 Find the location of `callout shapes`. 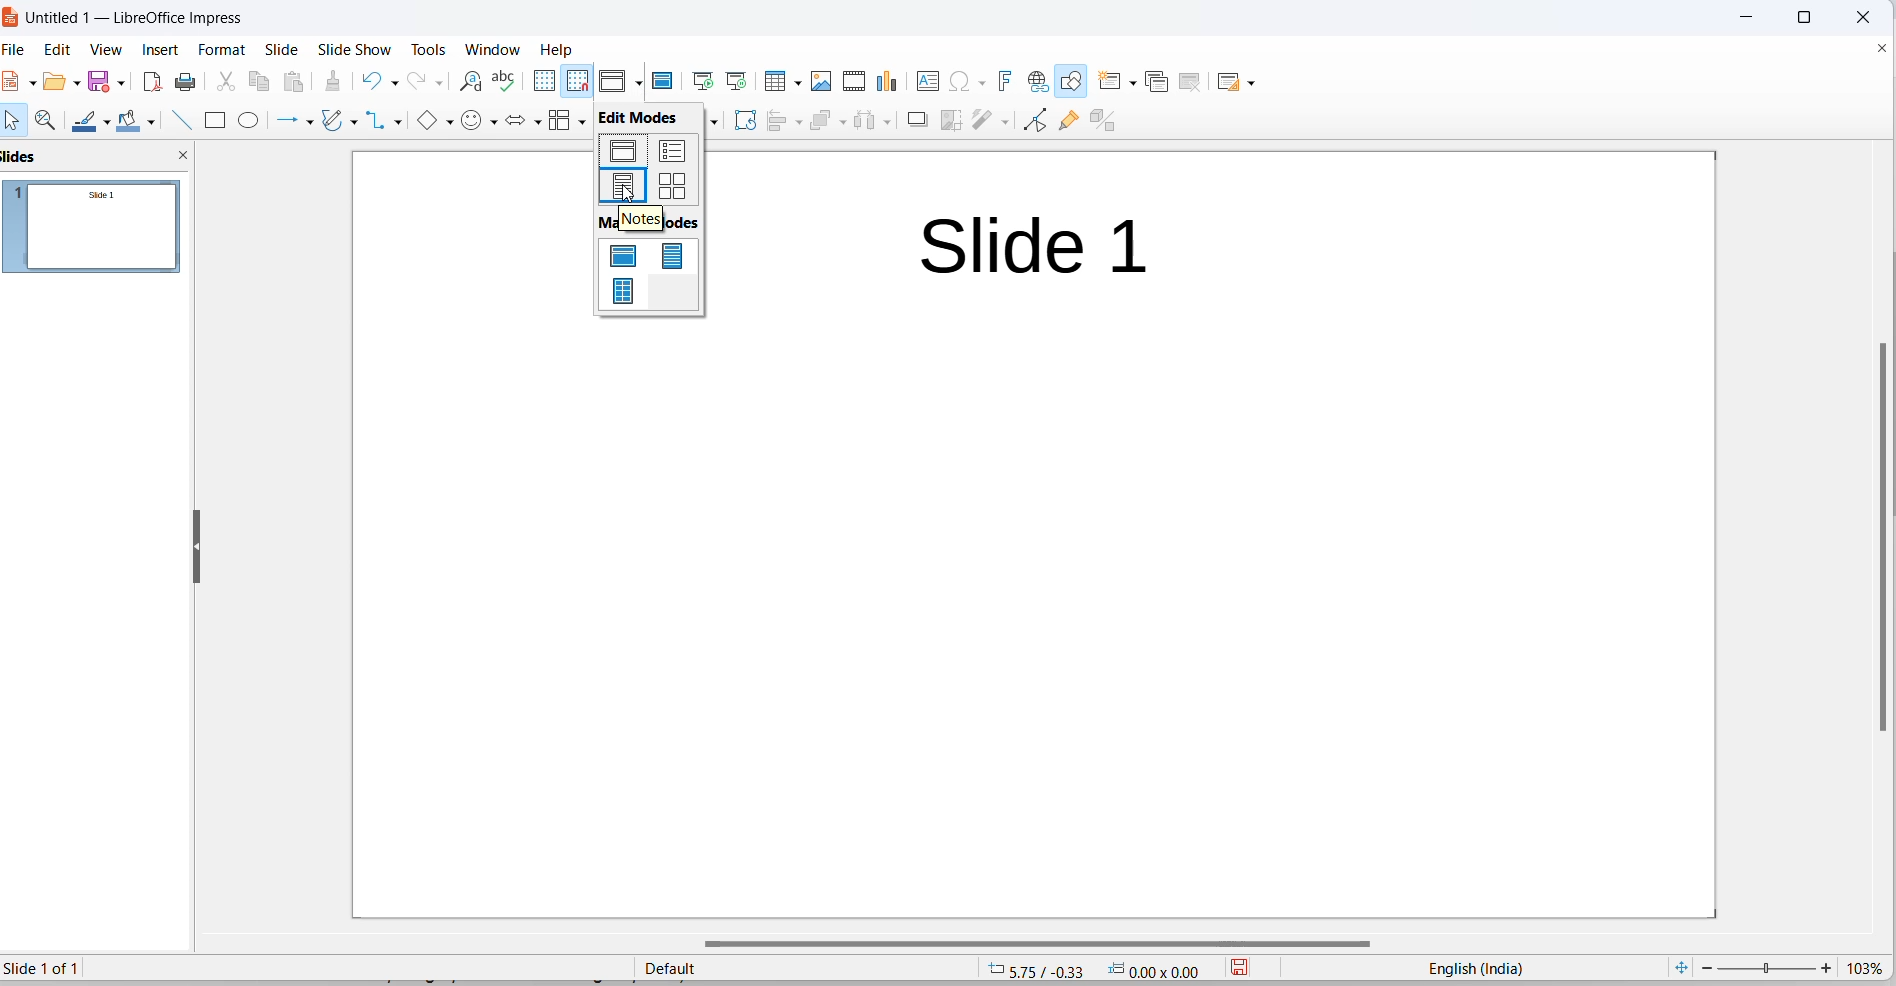

callout shapes is located at coordinates (603, 123).